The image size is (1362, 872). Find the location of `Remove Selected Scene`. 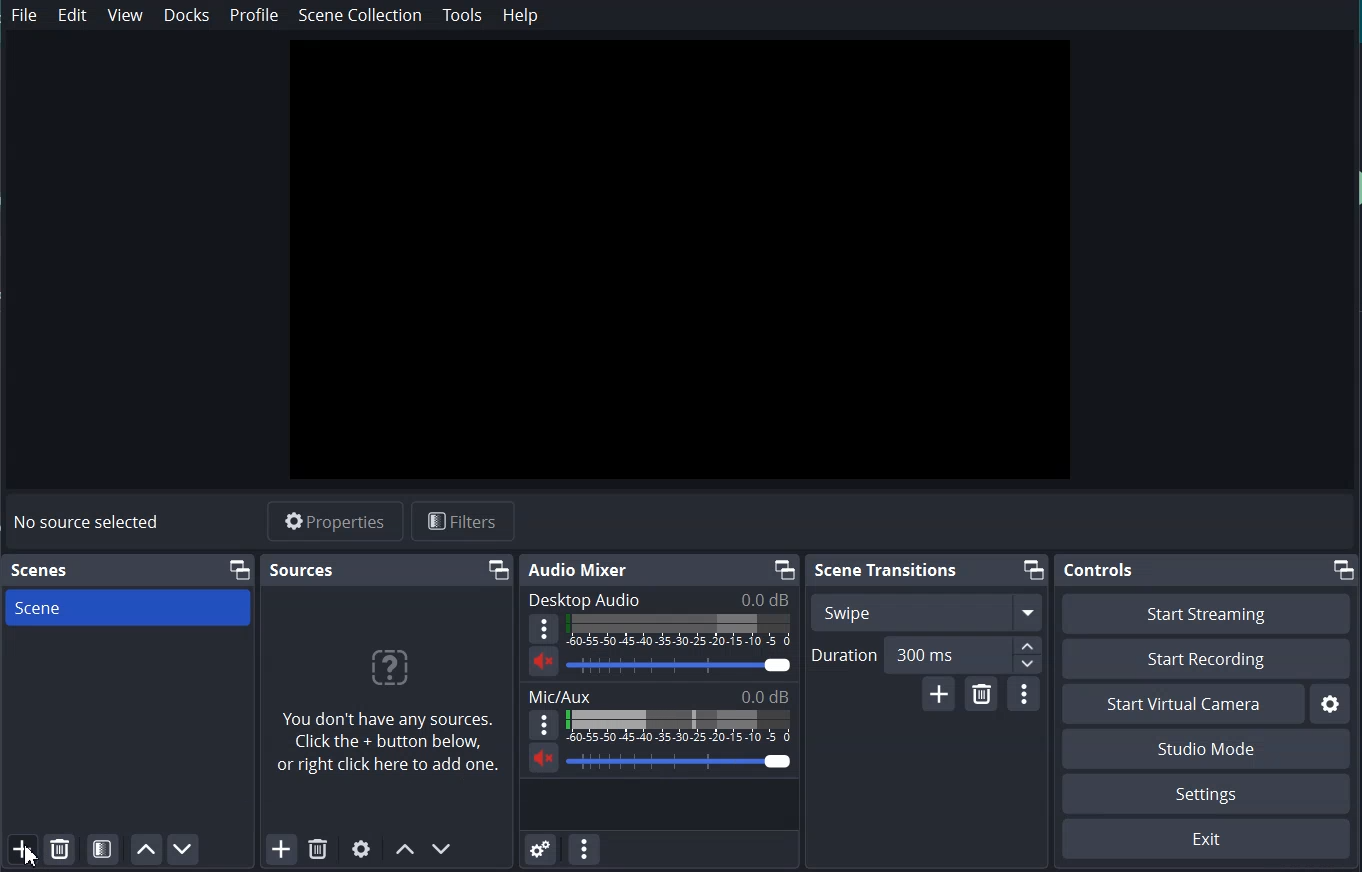

Remove Selected Scene is located at coordinates (60, 848).